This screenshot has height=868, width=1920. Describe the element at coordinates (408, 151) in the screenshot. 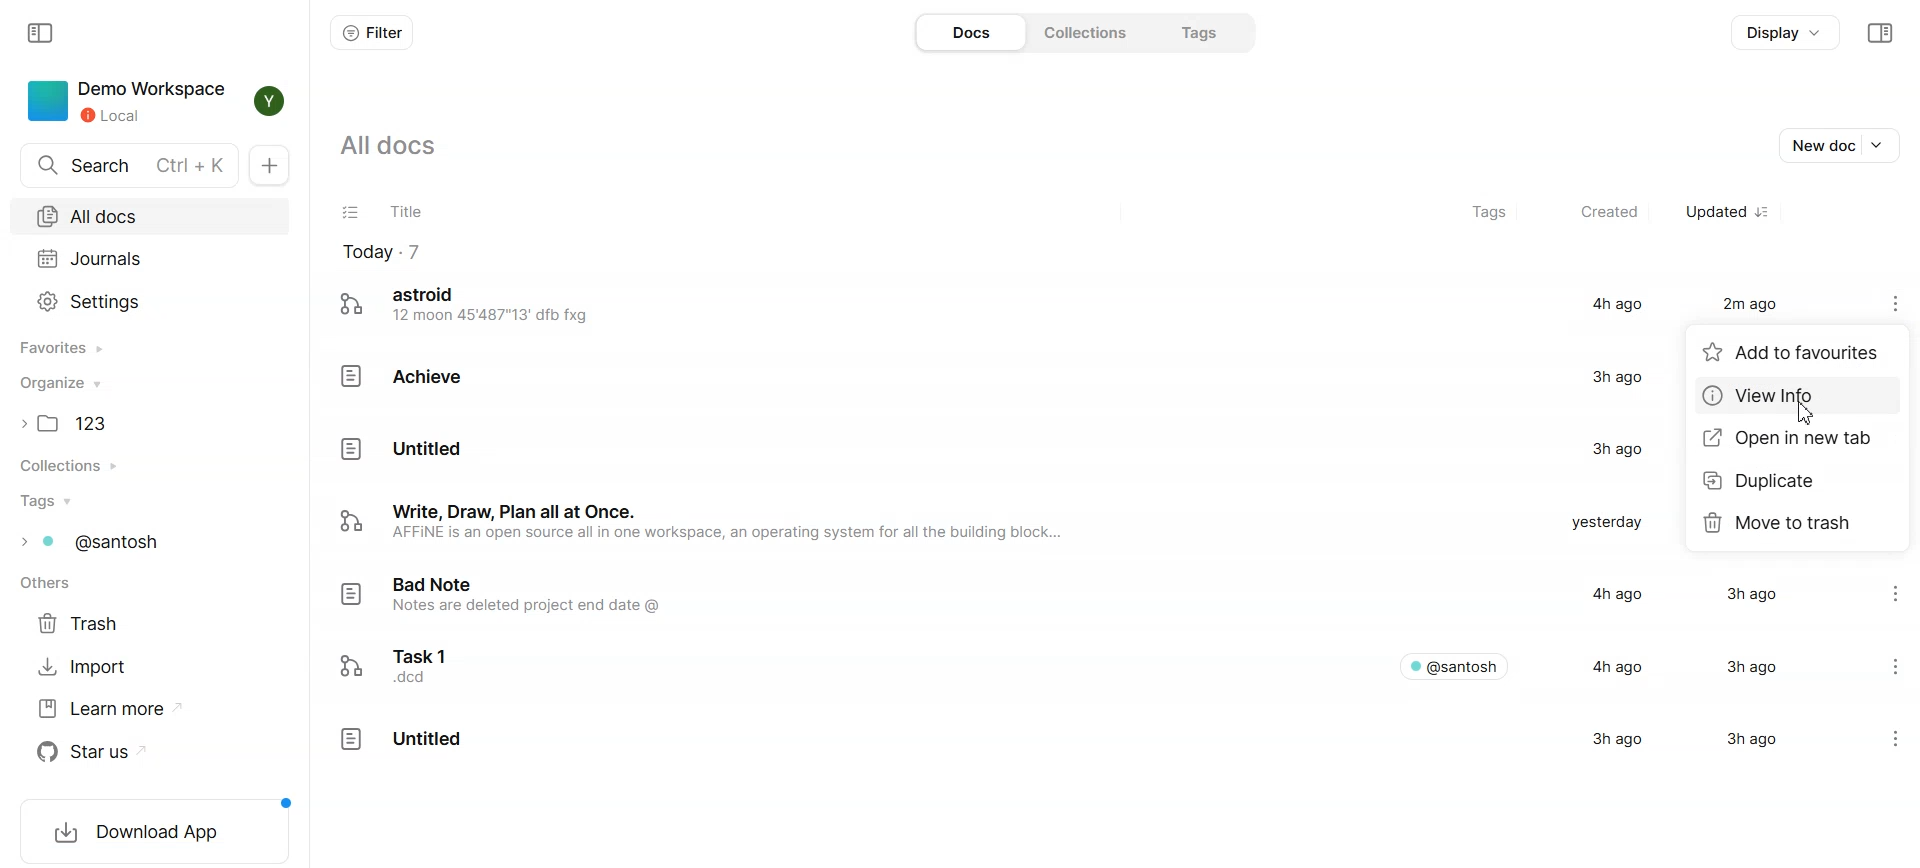

I see `all docs` at that location.